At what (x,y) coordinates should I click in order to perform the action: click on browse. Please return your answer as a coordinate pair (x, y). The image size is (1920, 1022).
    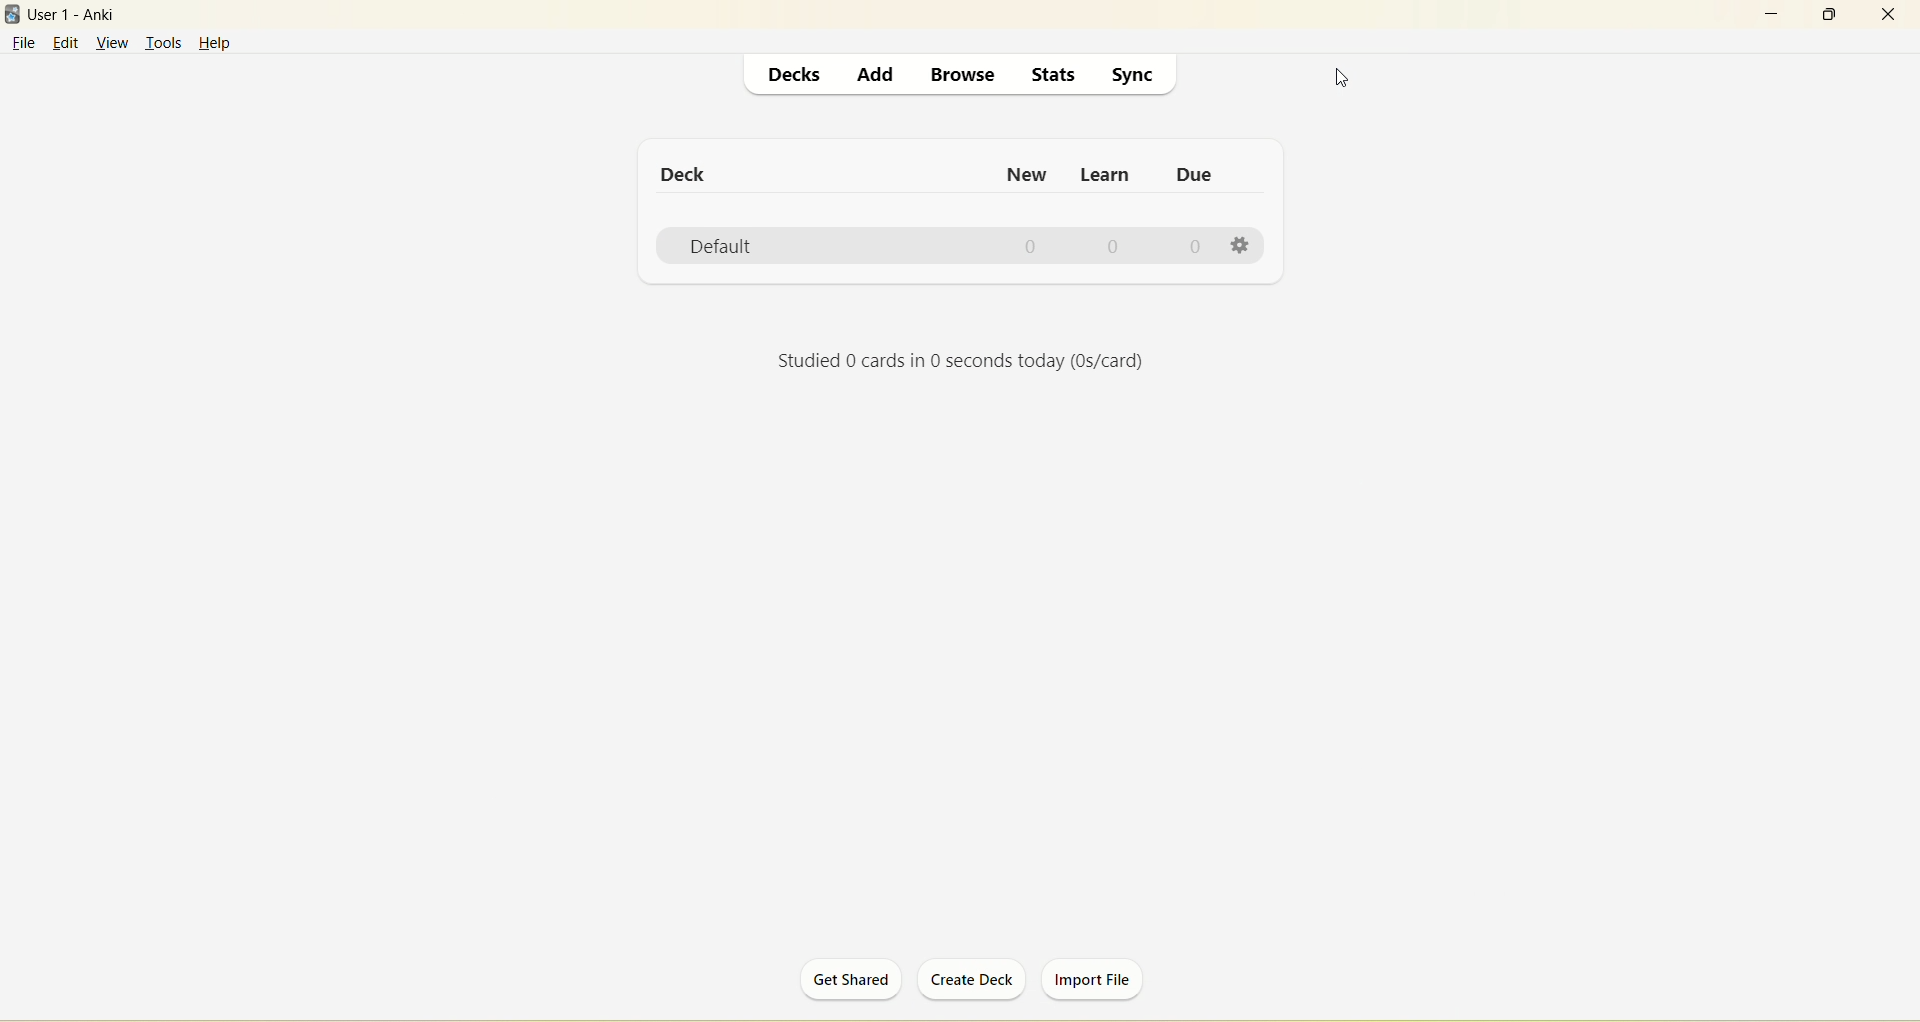
    Looking at the image, I should click on (958, 72).